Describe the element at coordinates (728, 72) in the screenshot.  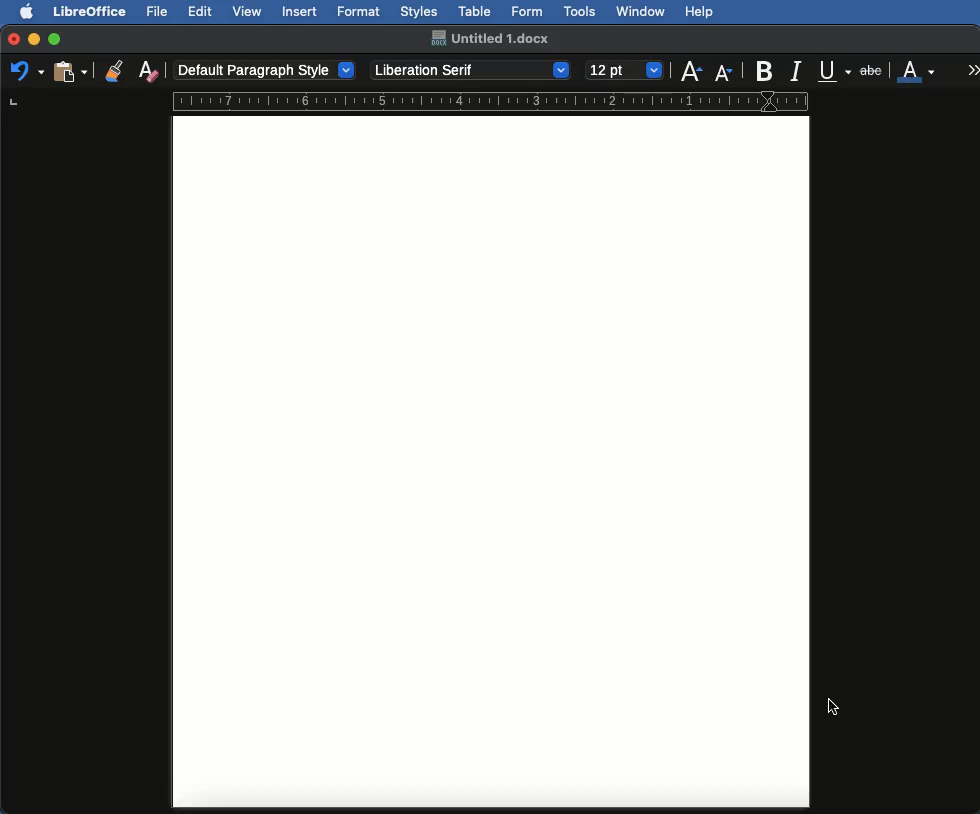
I see `Size decrease` at that location.